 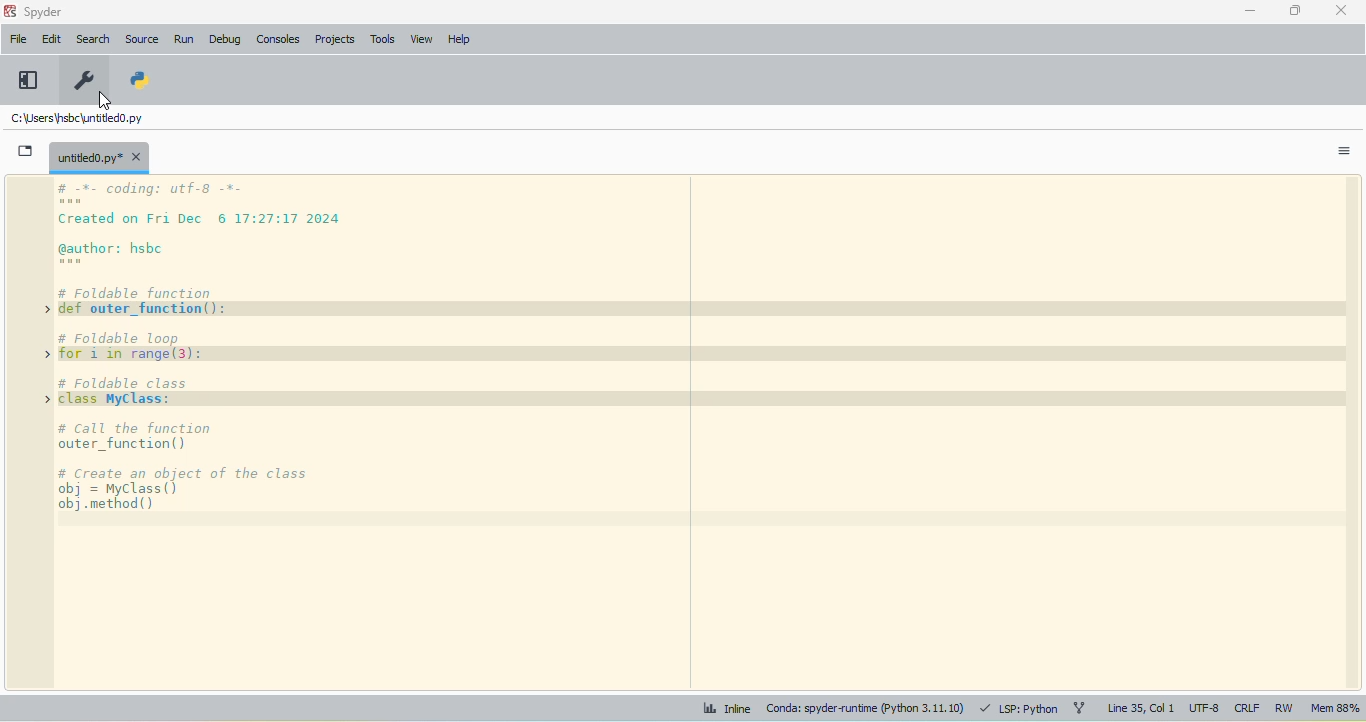 What do you see at coordinates (1344, 152) in the screenshot?
I see `options` at bounding box center [1344, 152].